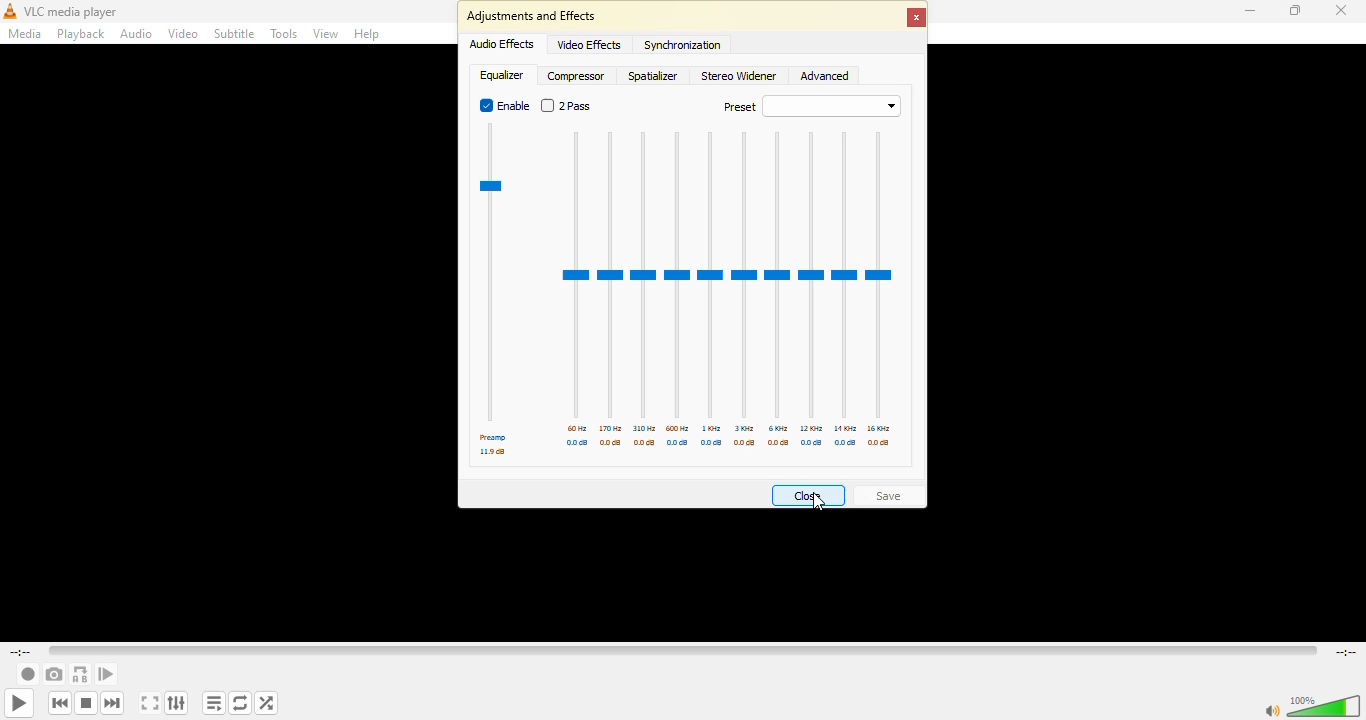 Image resolution: width=1366 pixels, height=720 pixels. I want to click on db, so click(712, 445).